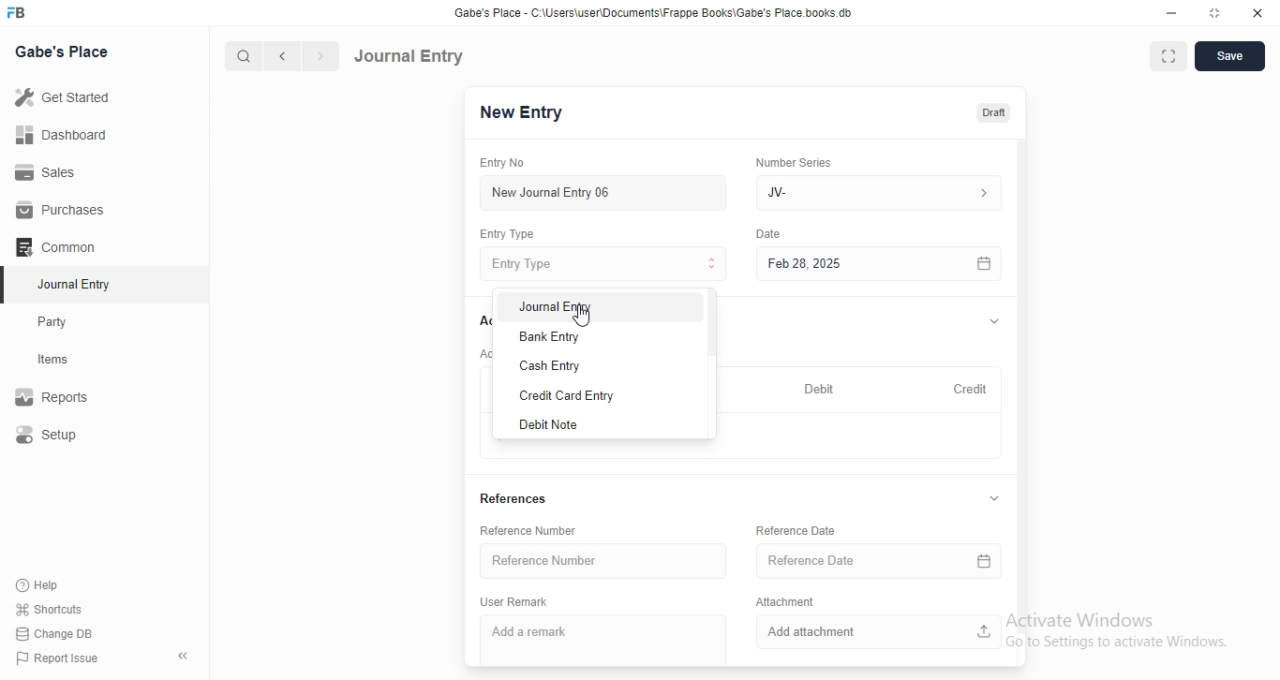  I want to click on hide, so click(179, 657).